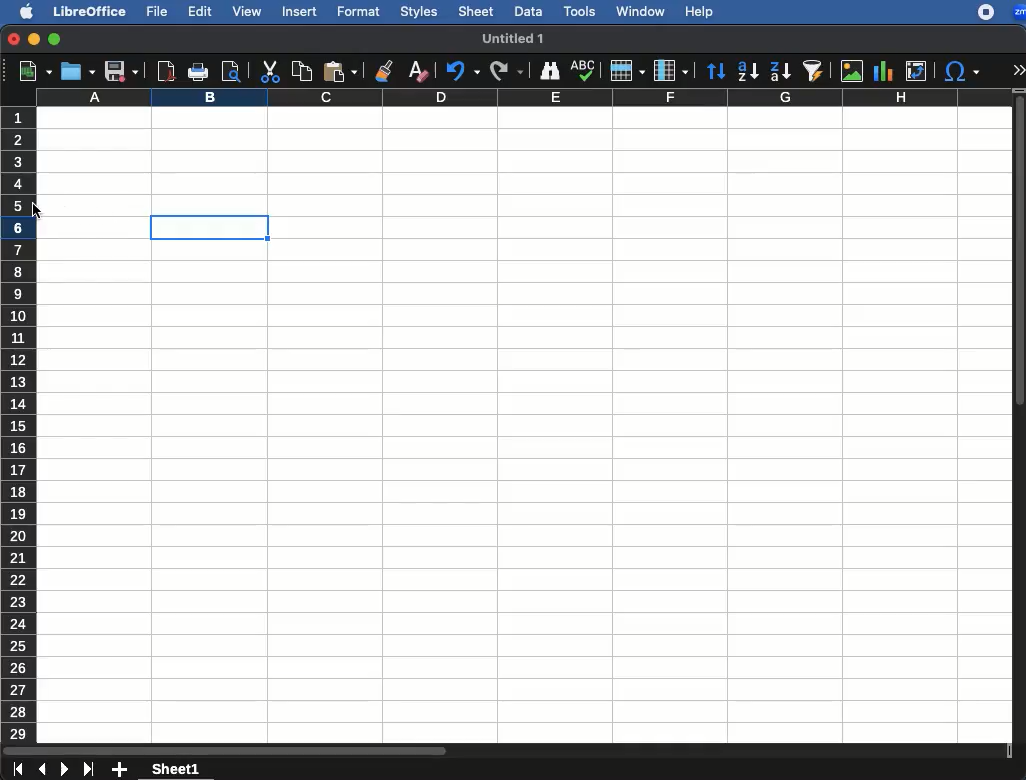 This screenshot has height=780, width=1026. I want to click on clear formatting, so click(416, 70).